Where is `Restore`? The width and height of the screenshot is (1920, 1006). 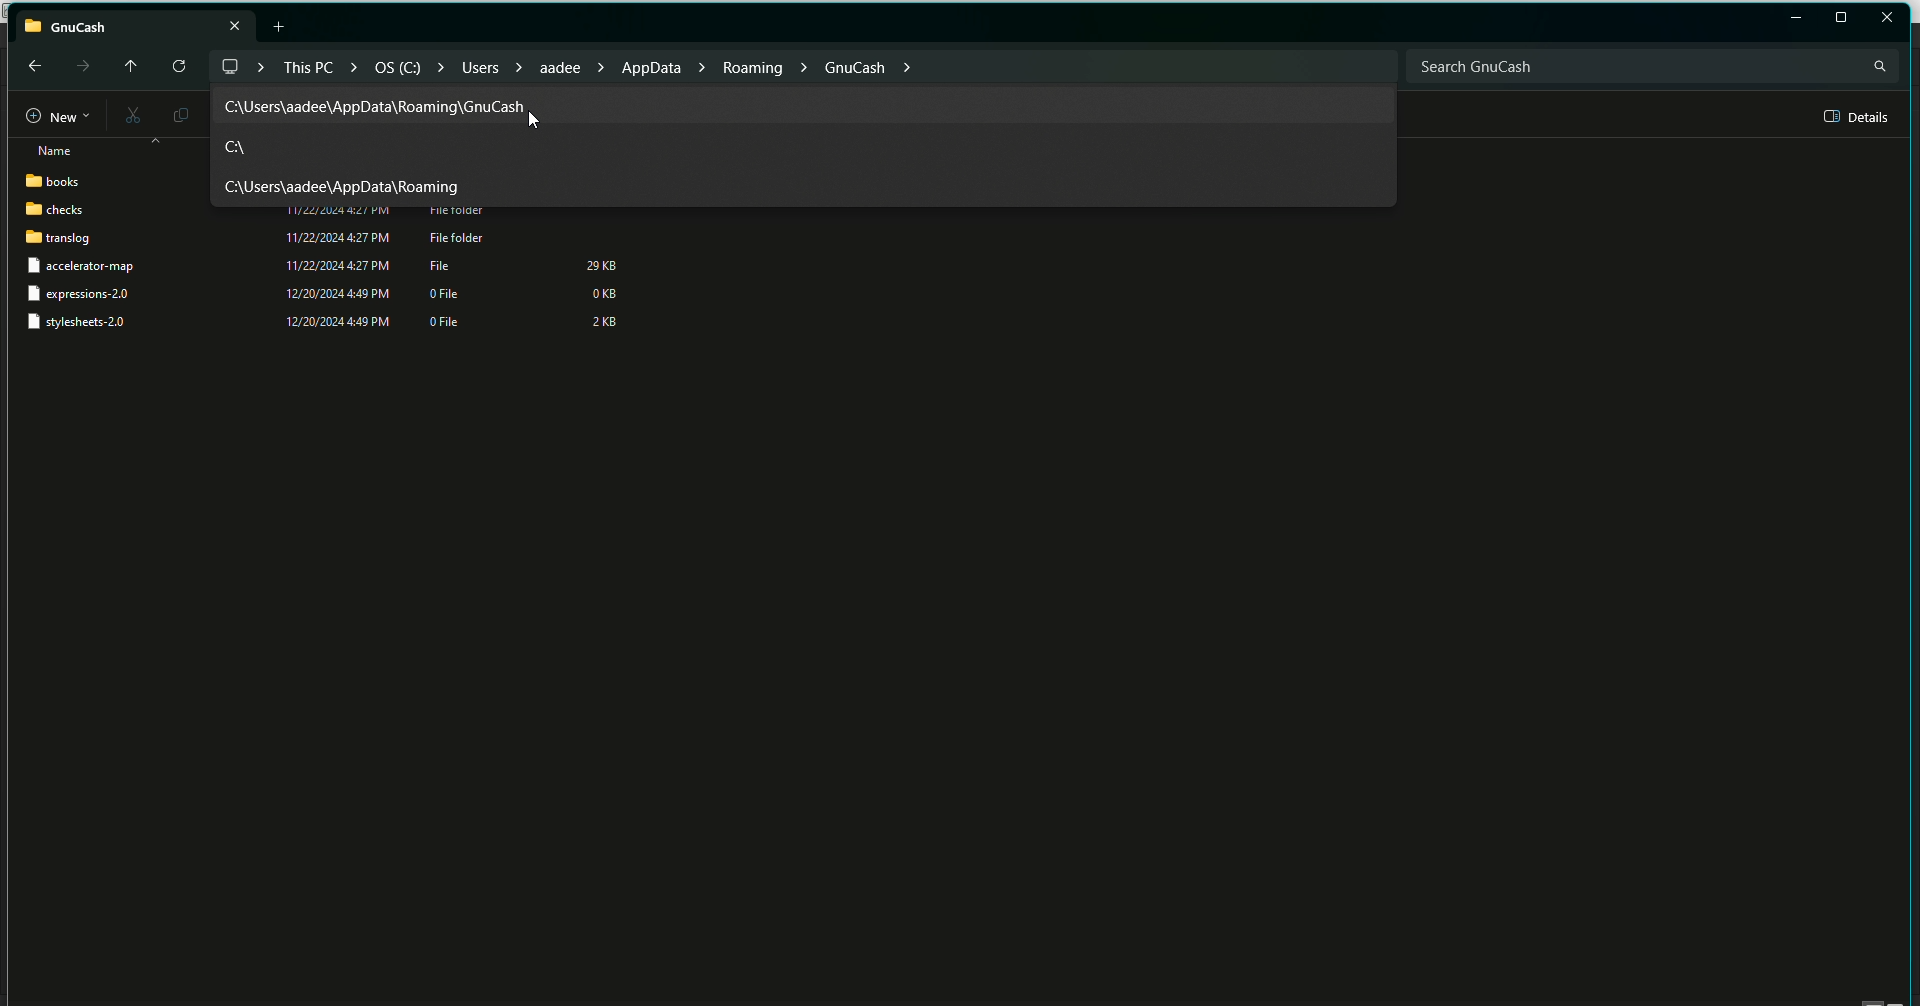 Restore is located at coordinates (1841, 18).